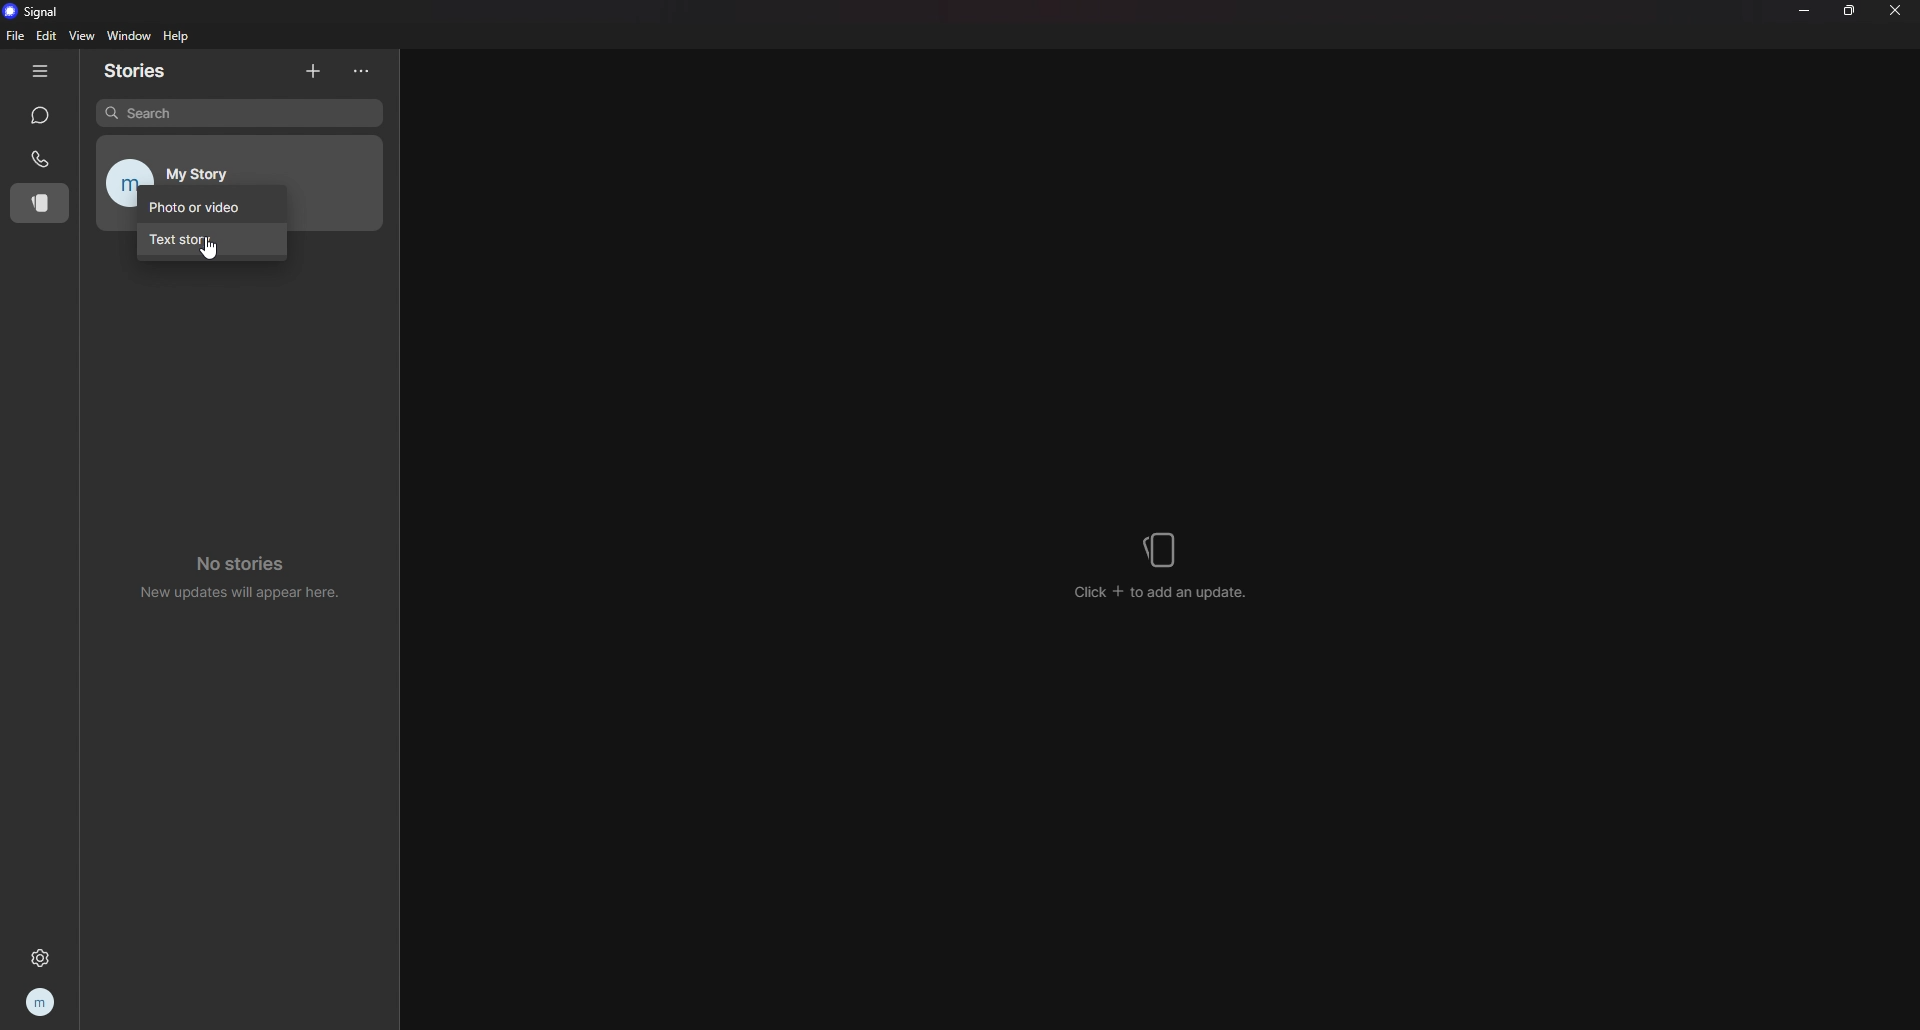 The width and height of the screenshot is (1920, 1030). Describe the element at coordinates (40, 158) in the screenshot. I see `calls` at that location.